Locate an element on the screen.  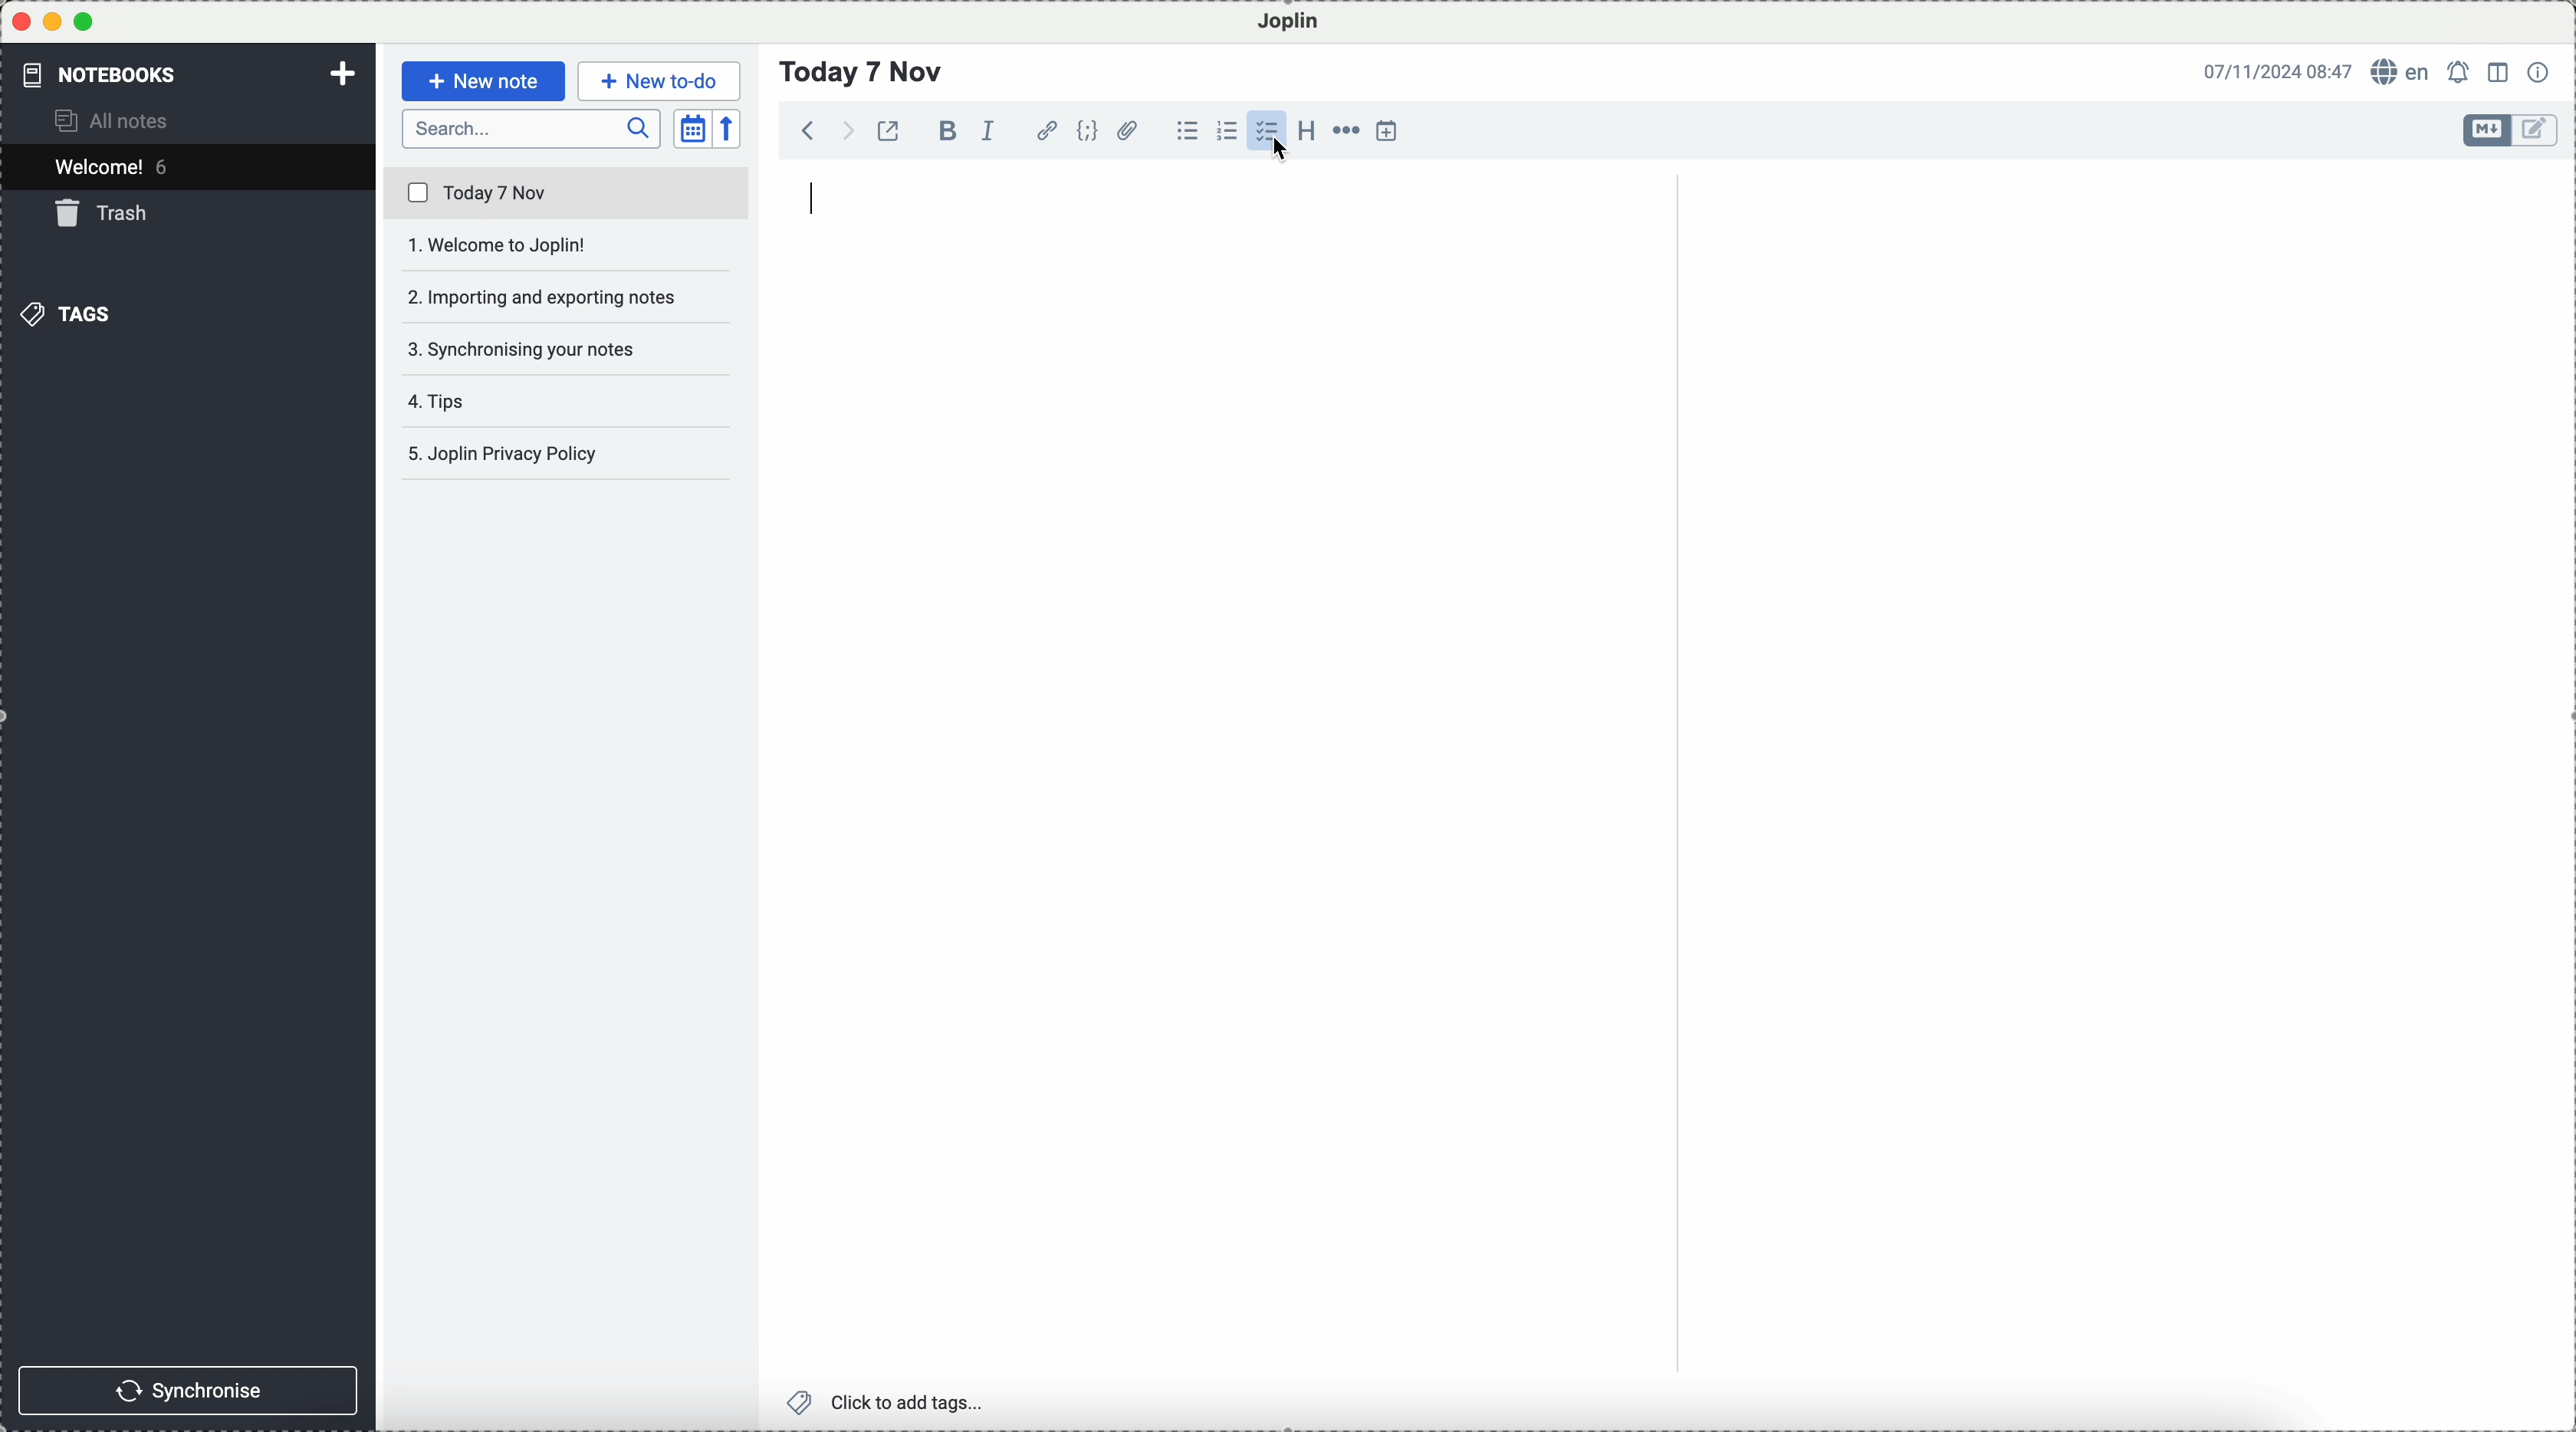
importing and exporting notes is located at coordinates (569, 296).